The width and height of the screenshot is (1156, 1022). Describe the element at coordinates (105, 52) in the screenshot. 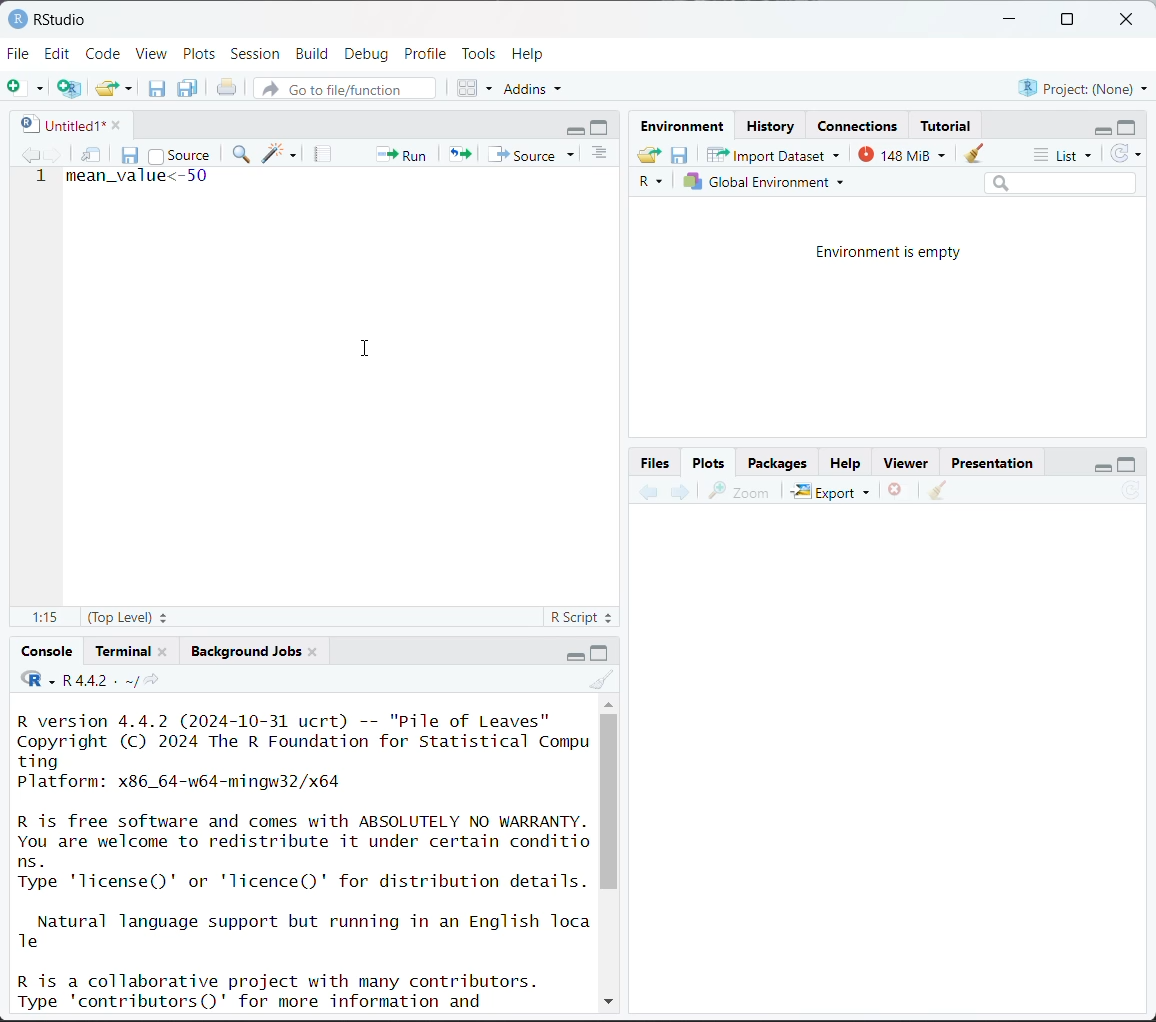

I see `Code` at that location.